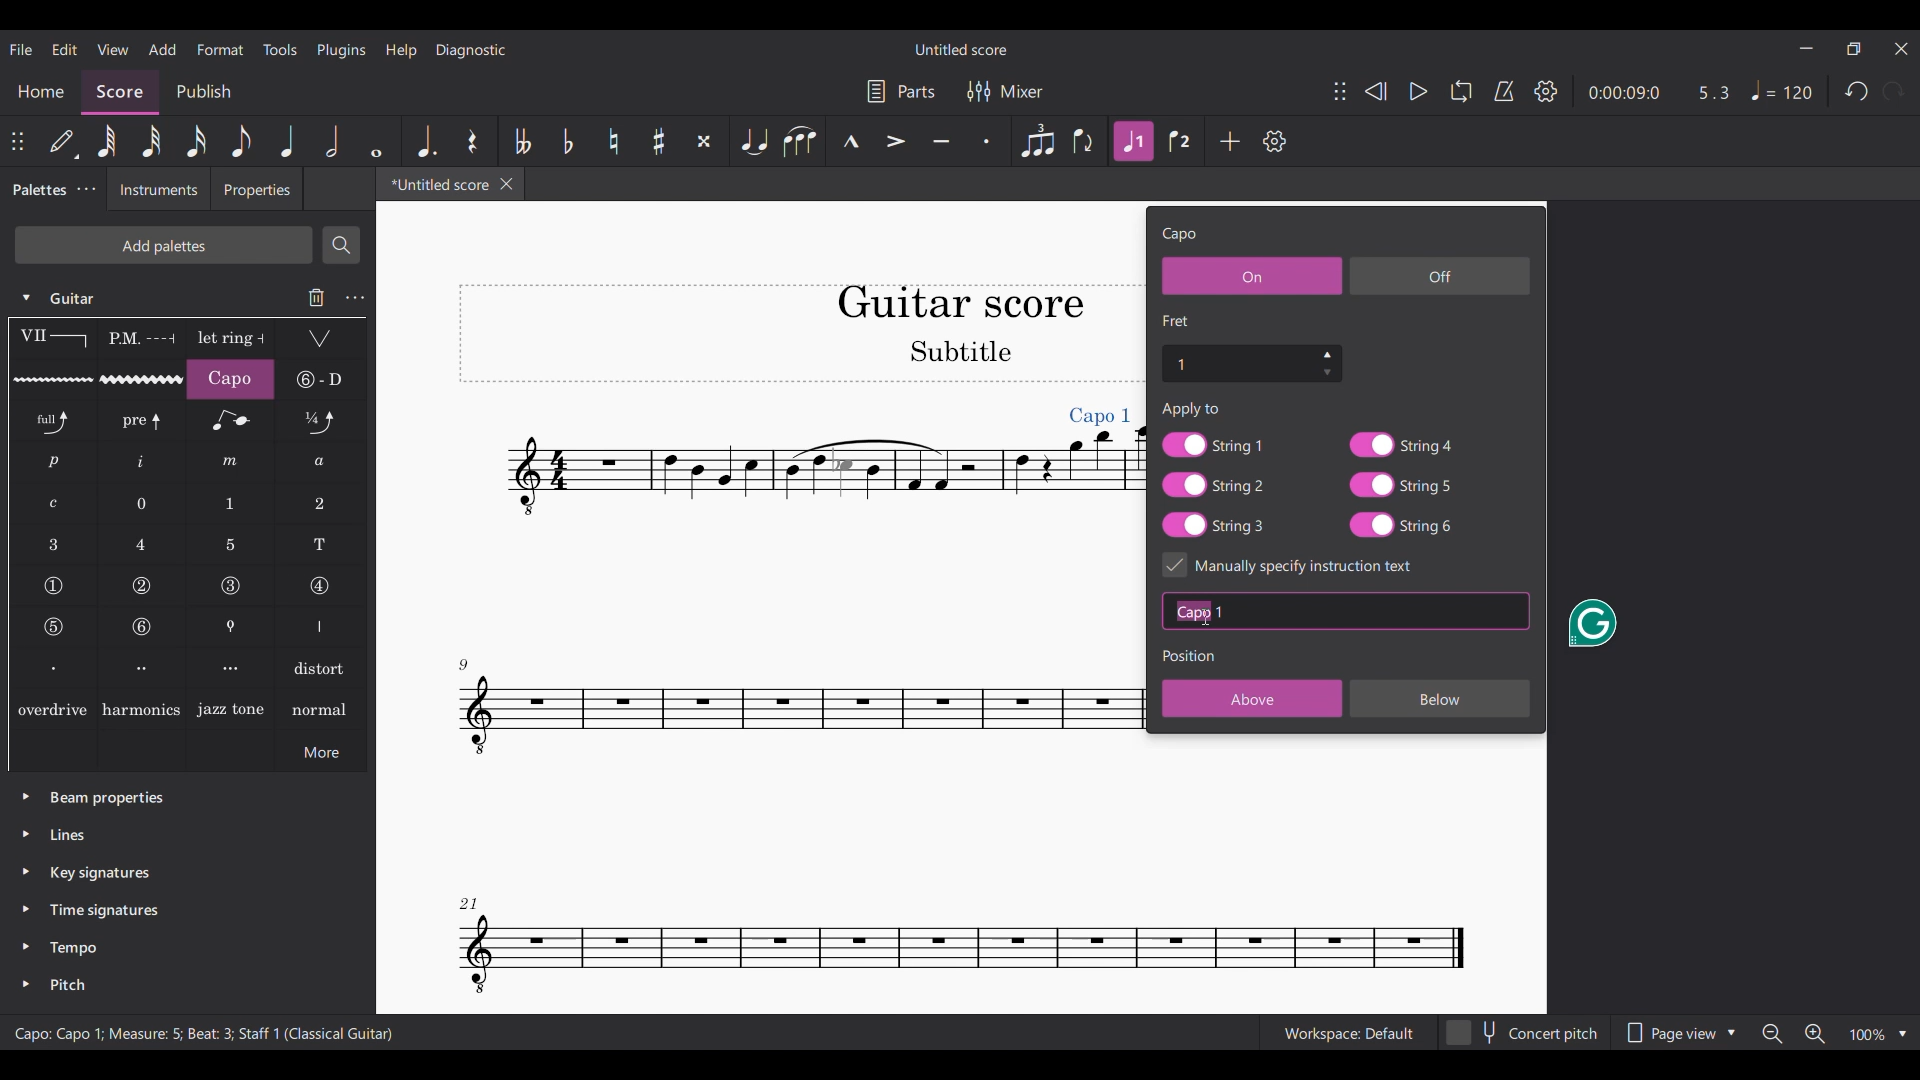 The image size is (1920, 1080). Describe the element at coordinates (1400, 444) in the screenshot. I see `String 4 toggle` at that location.